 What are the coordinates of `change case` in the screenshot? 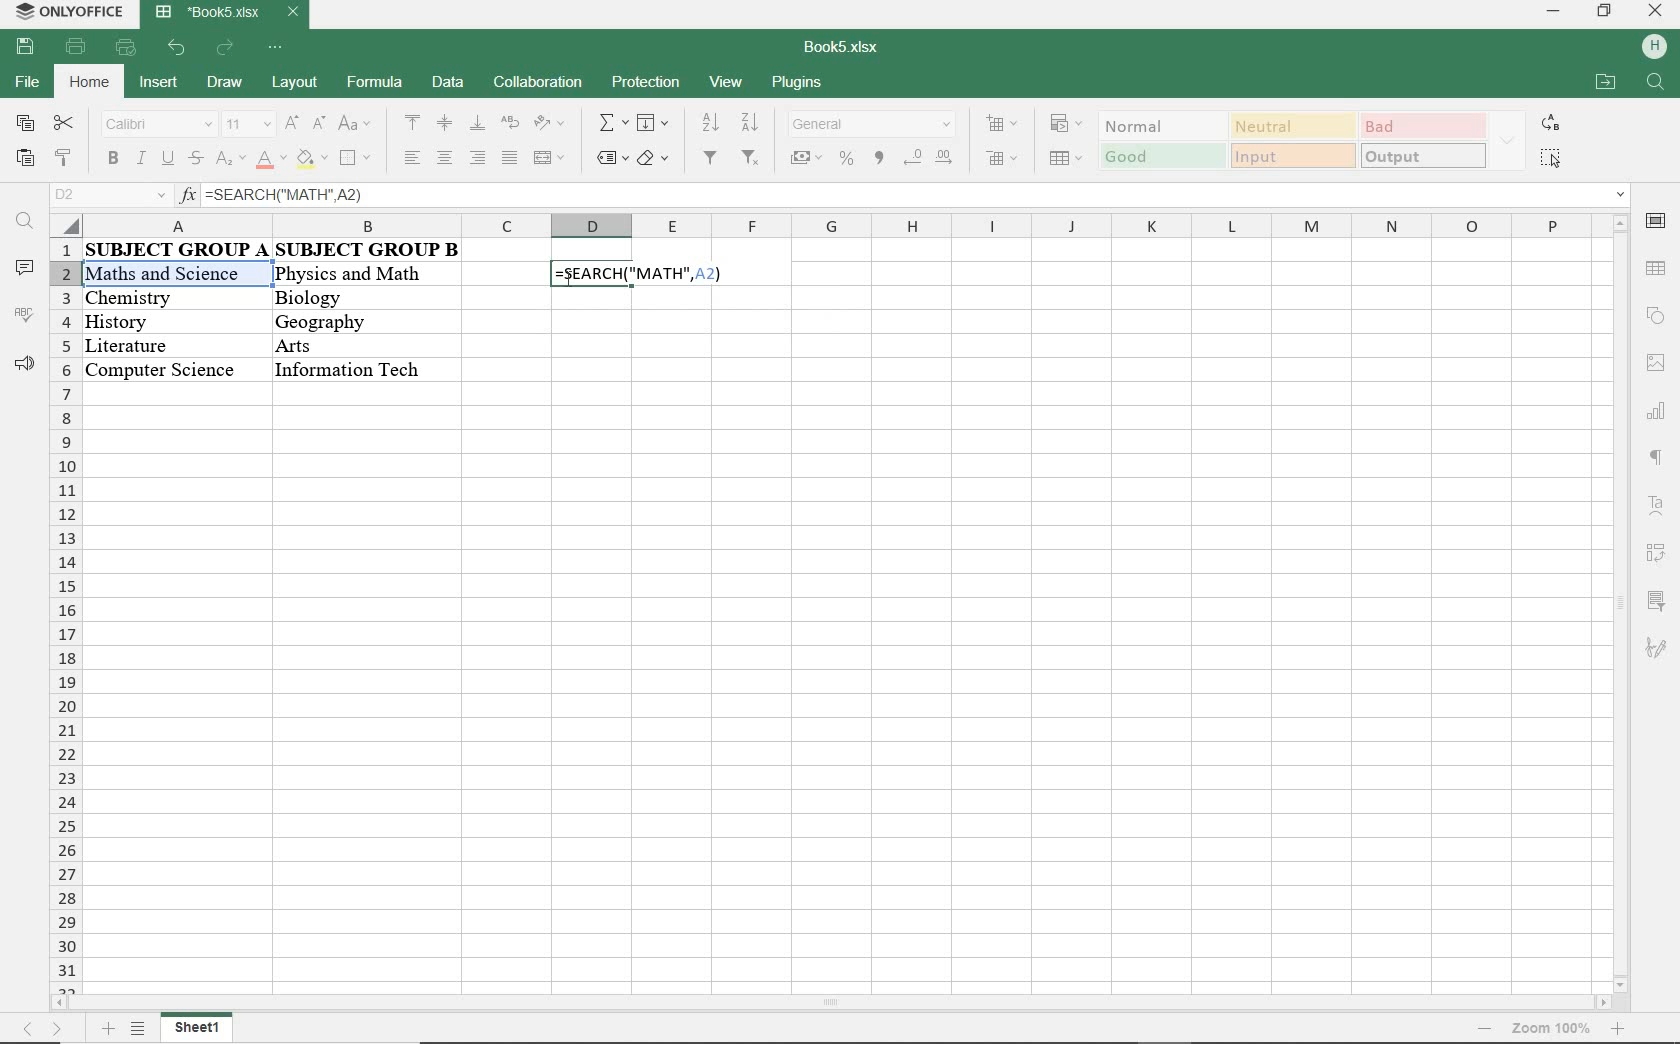 It's located at (357, 124).